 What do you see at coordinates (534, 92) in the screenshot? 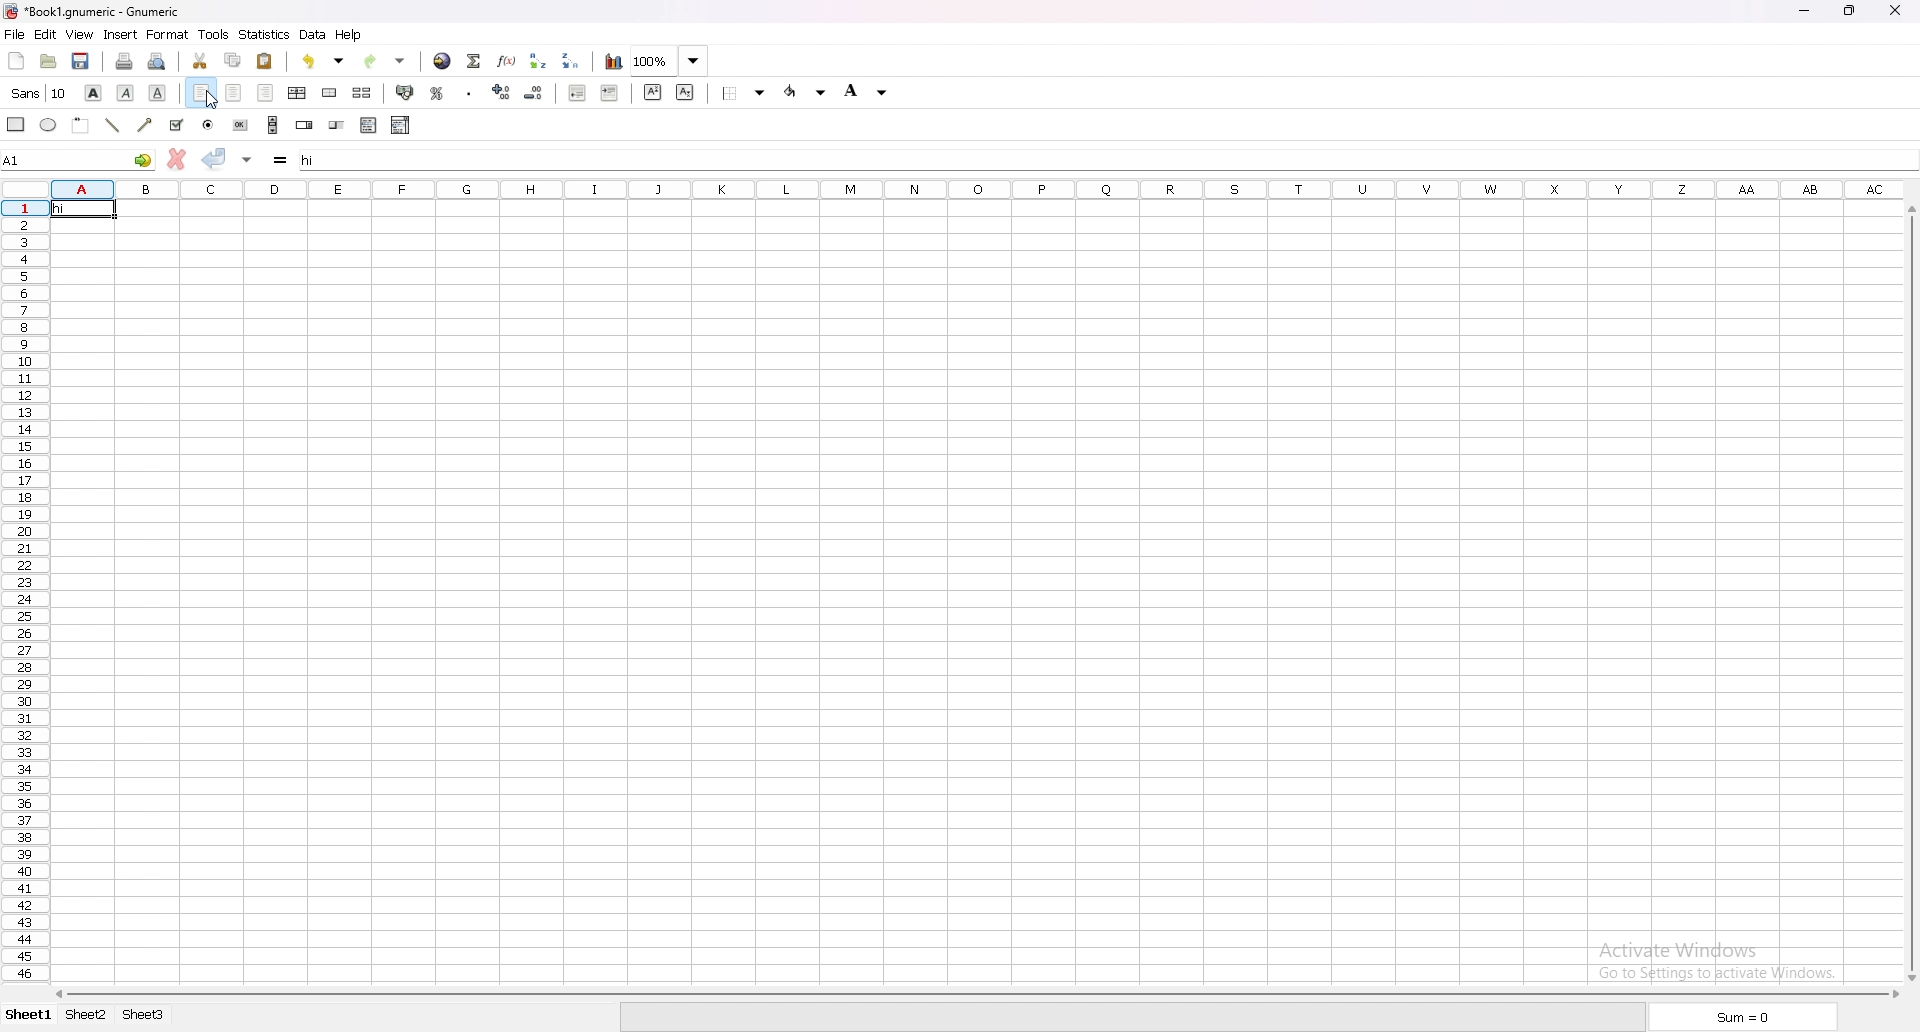
I see `increase decimal point` at bounding box center [534, 92].